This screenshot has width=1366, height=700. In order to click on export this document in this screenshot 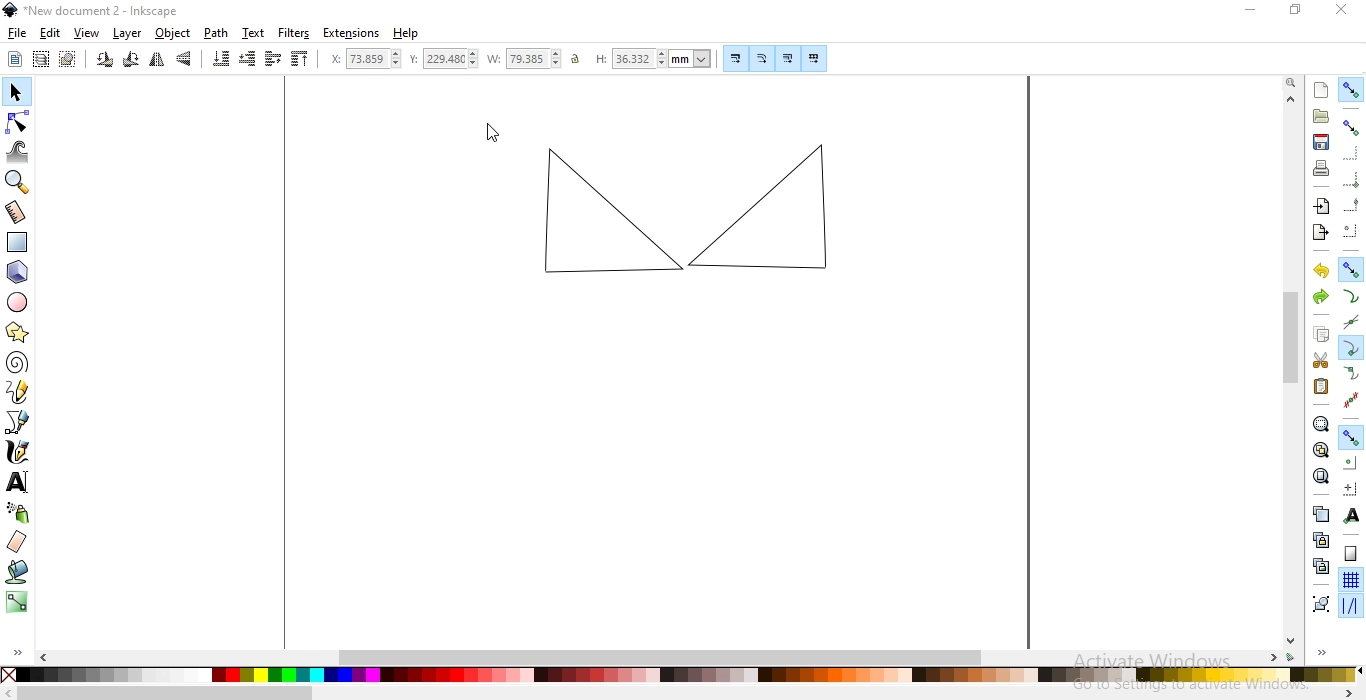, I will do `click(1320, 231)`.